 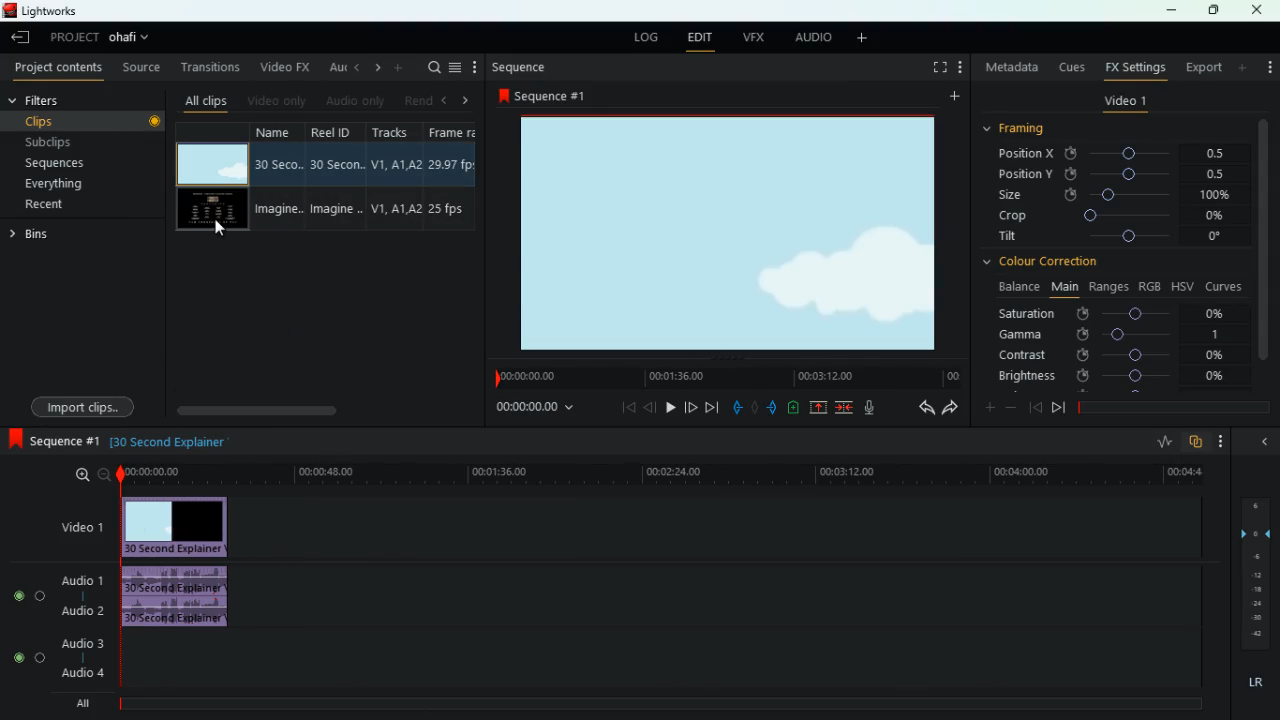 What do you see at coordinates (725, 378) in the screenshot?
I see `time` at bounding box center [725, 378].